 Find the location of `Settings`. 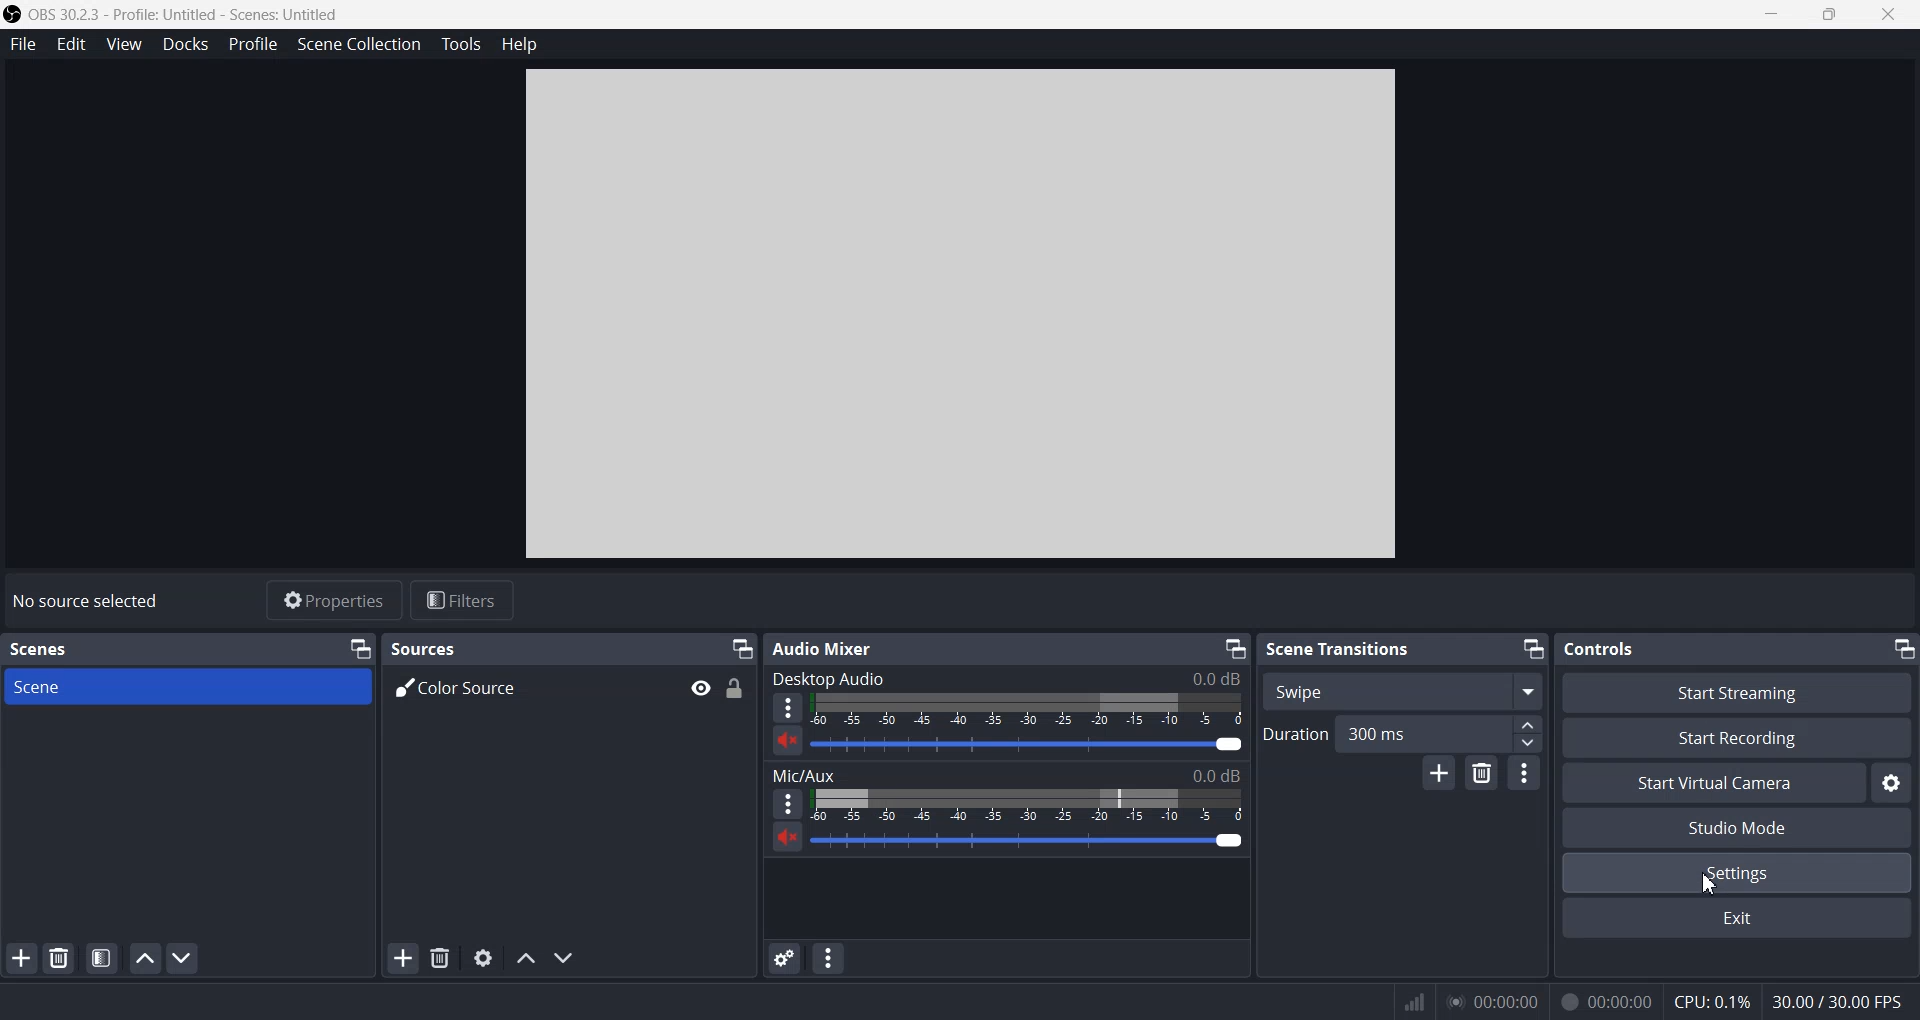

Settings is located at coordinates (1737, 872).